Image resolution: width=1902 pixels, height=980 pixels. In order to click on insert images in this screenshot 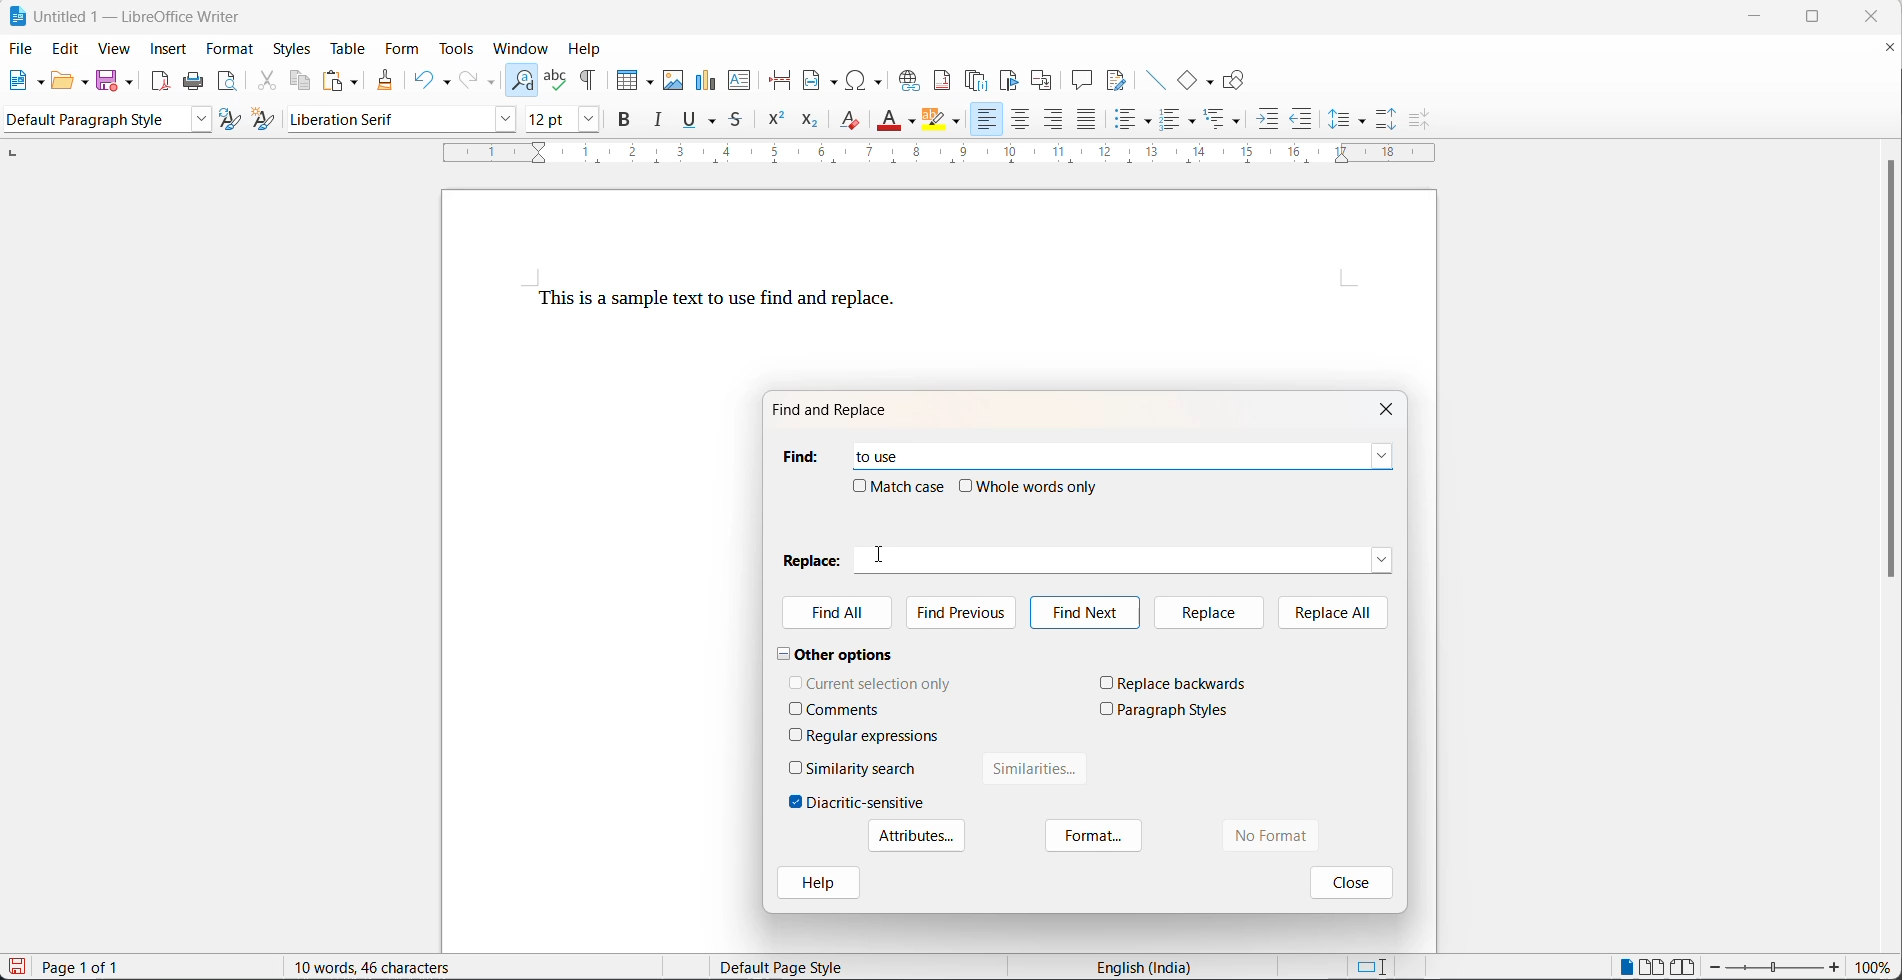, I will do `click(675, 73)`.